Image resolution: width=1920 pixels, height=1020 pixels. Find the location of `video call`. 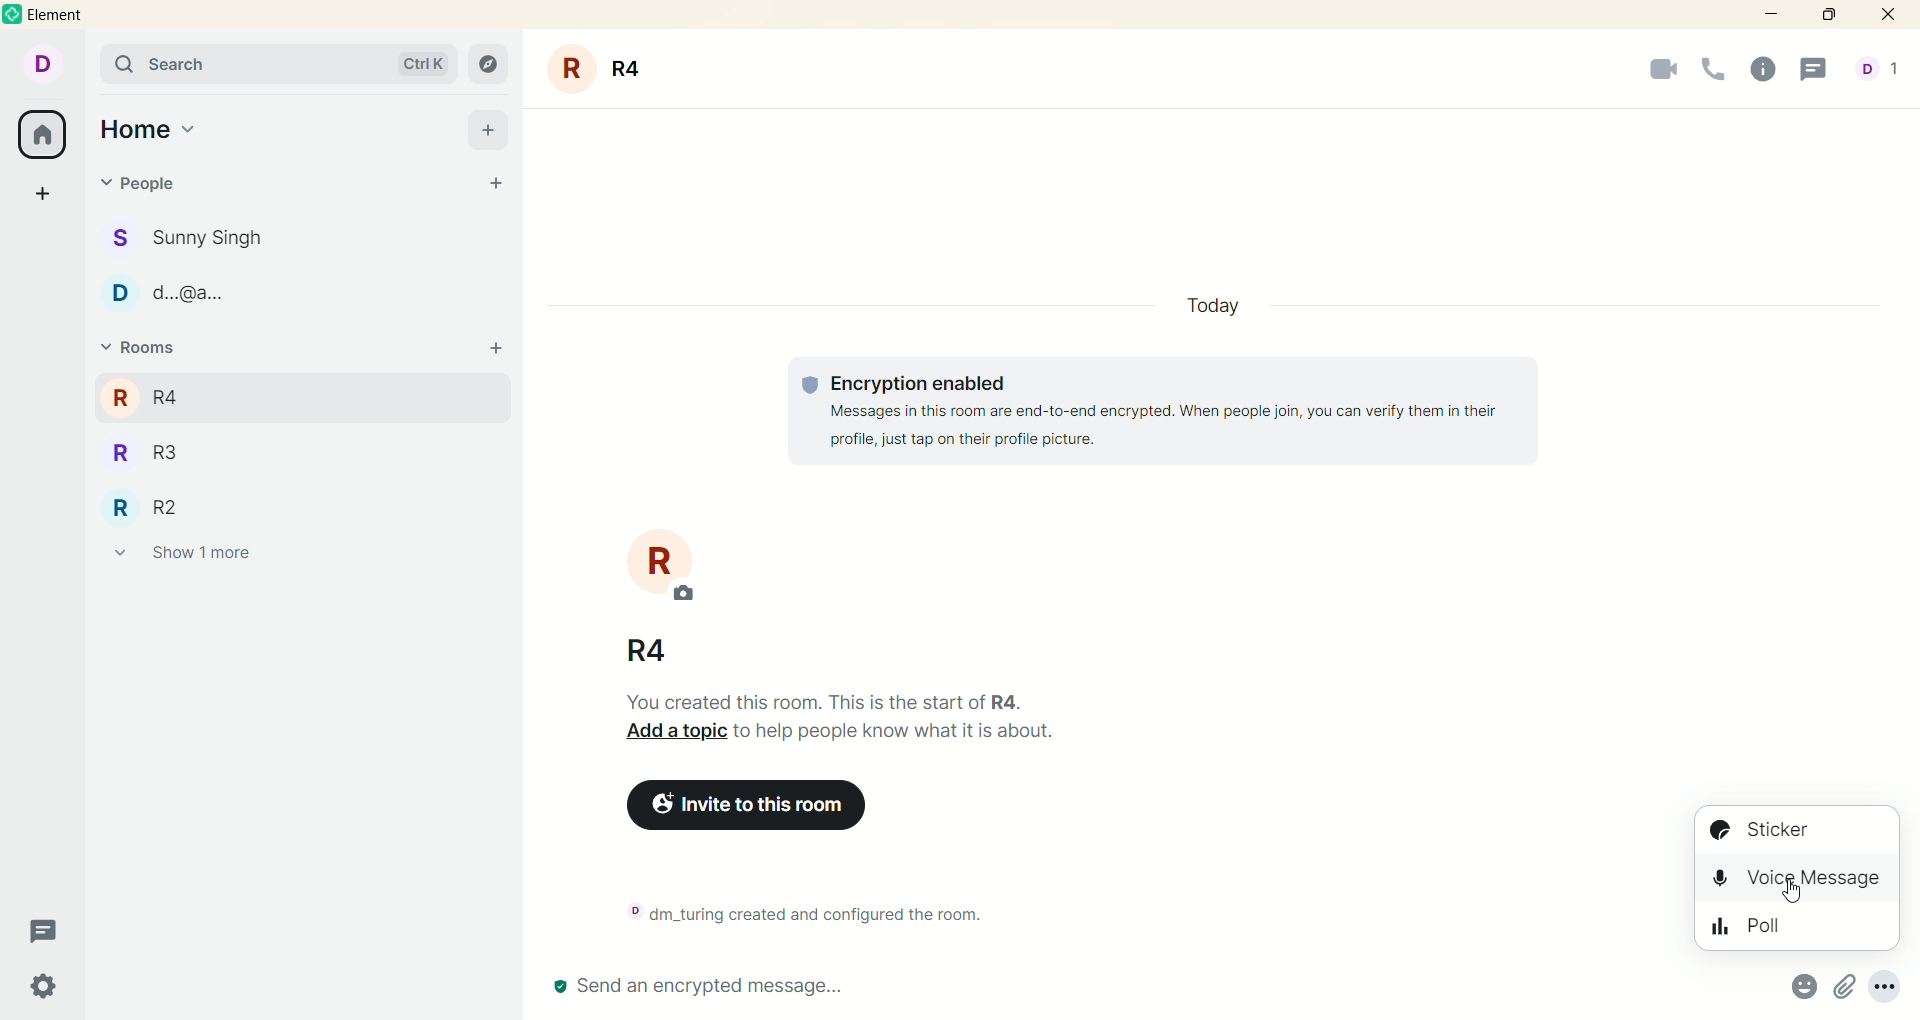

video call is located at coordinates (1649, 74).